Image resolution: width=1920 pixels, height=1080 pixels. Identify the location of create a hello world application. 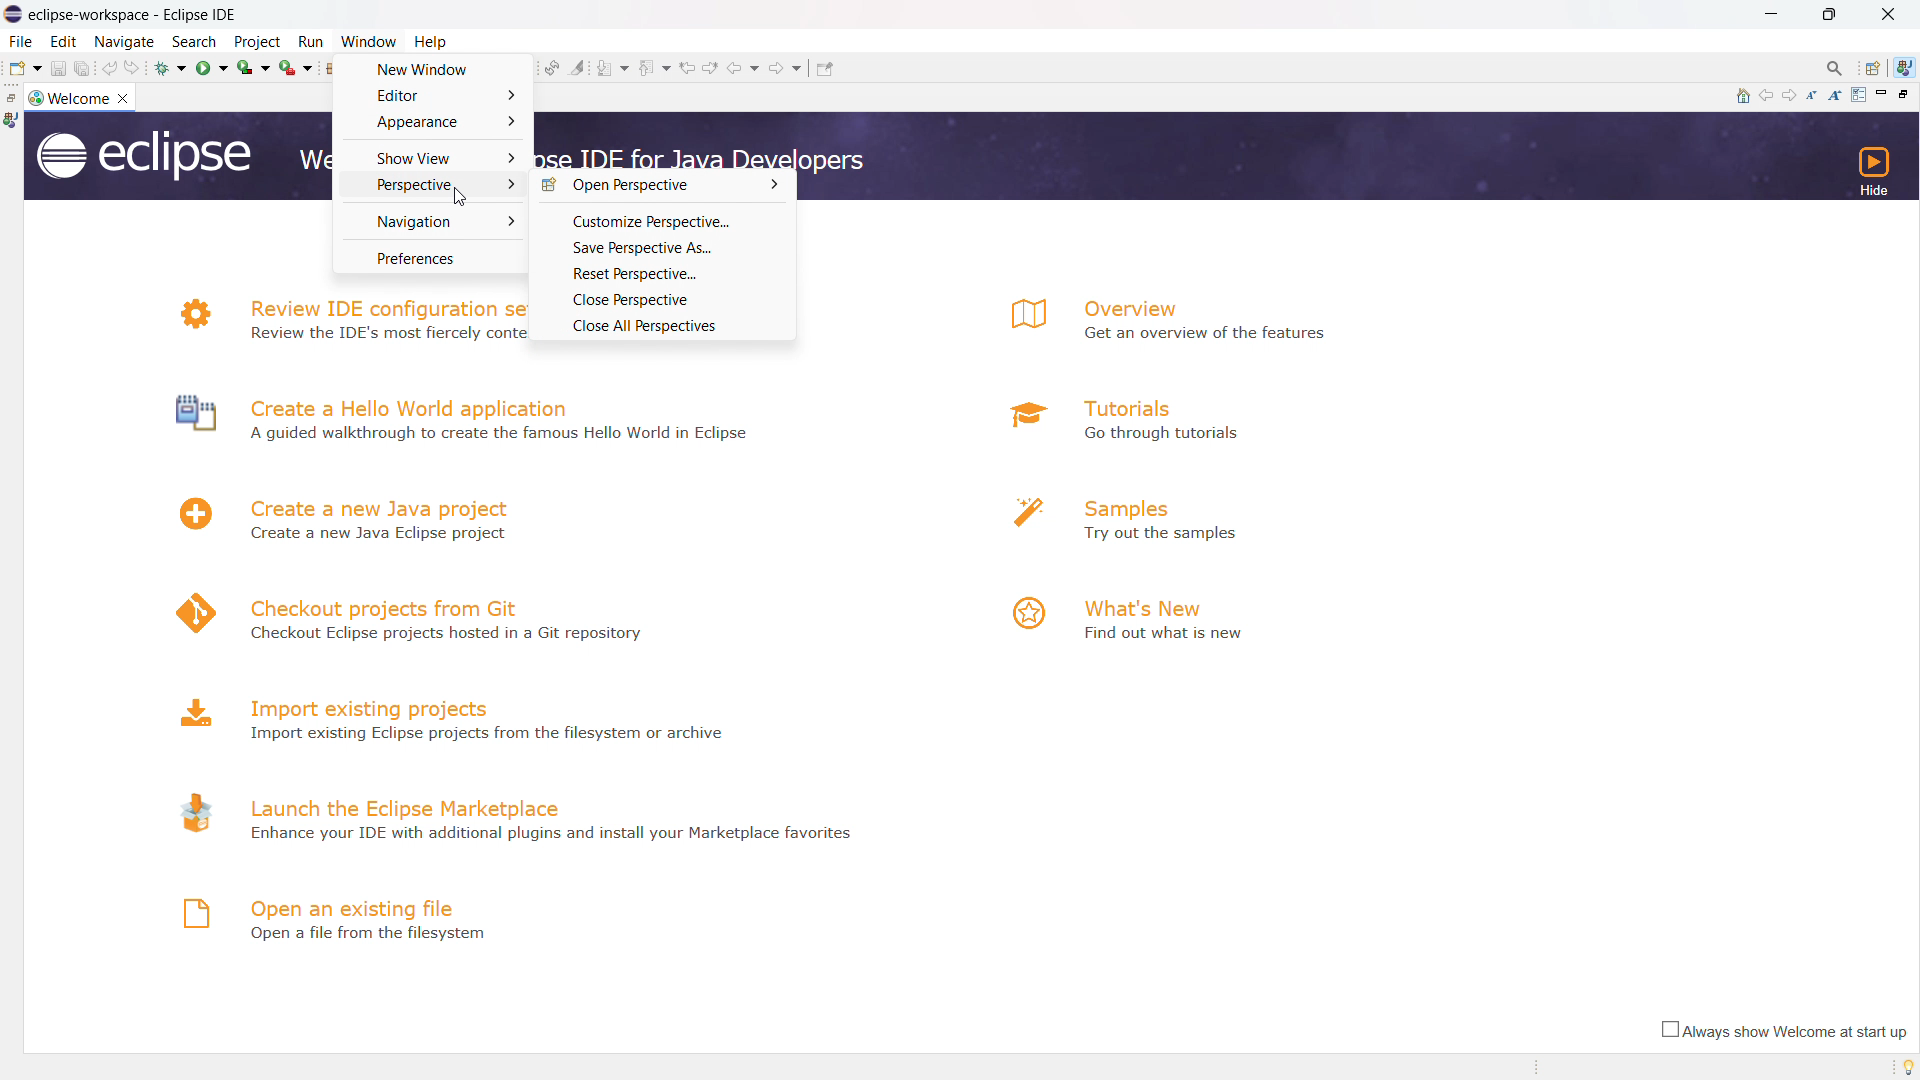
(414, 407).